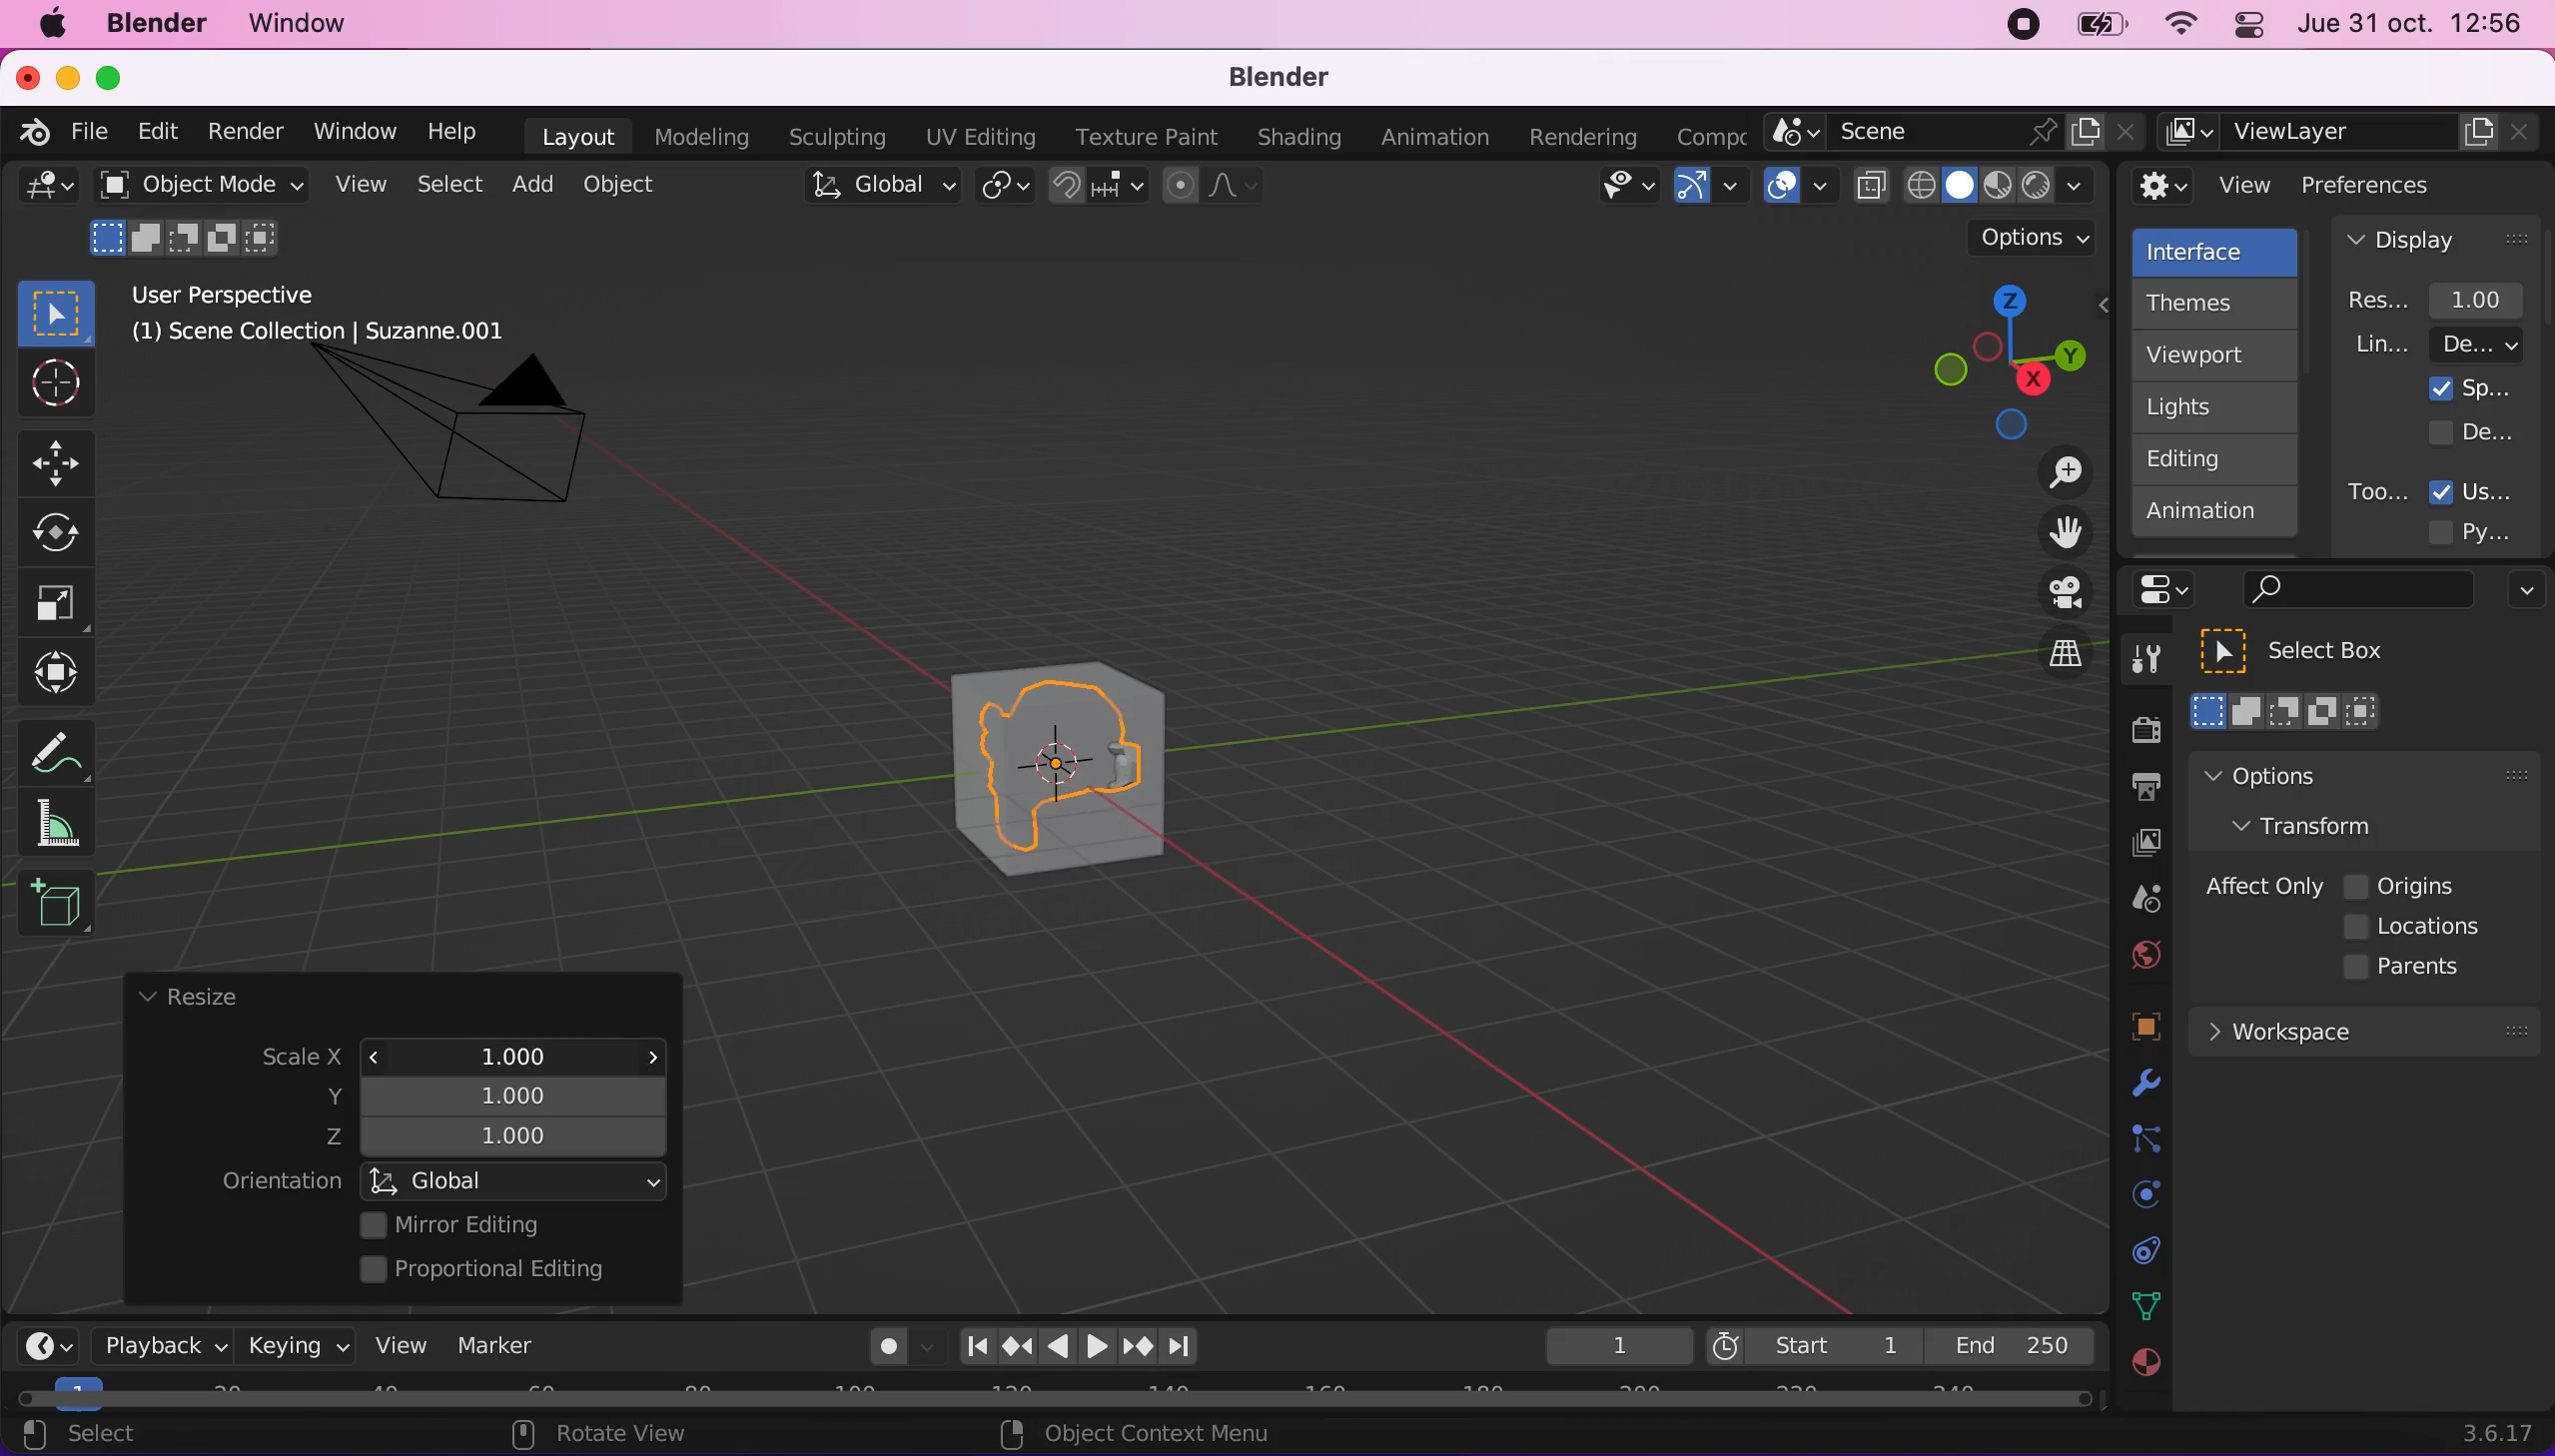 The width and height of the screenshot is (2555, 1456). Describe the element at coordinates (2376, 491) in the screenshot. I see `tooltips` at that location.